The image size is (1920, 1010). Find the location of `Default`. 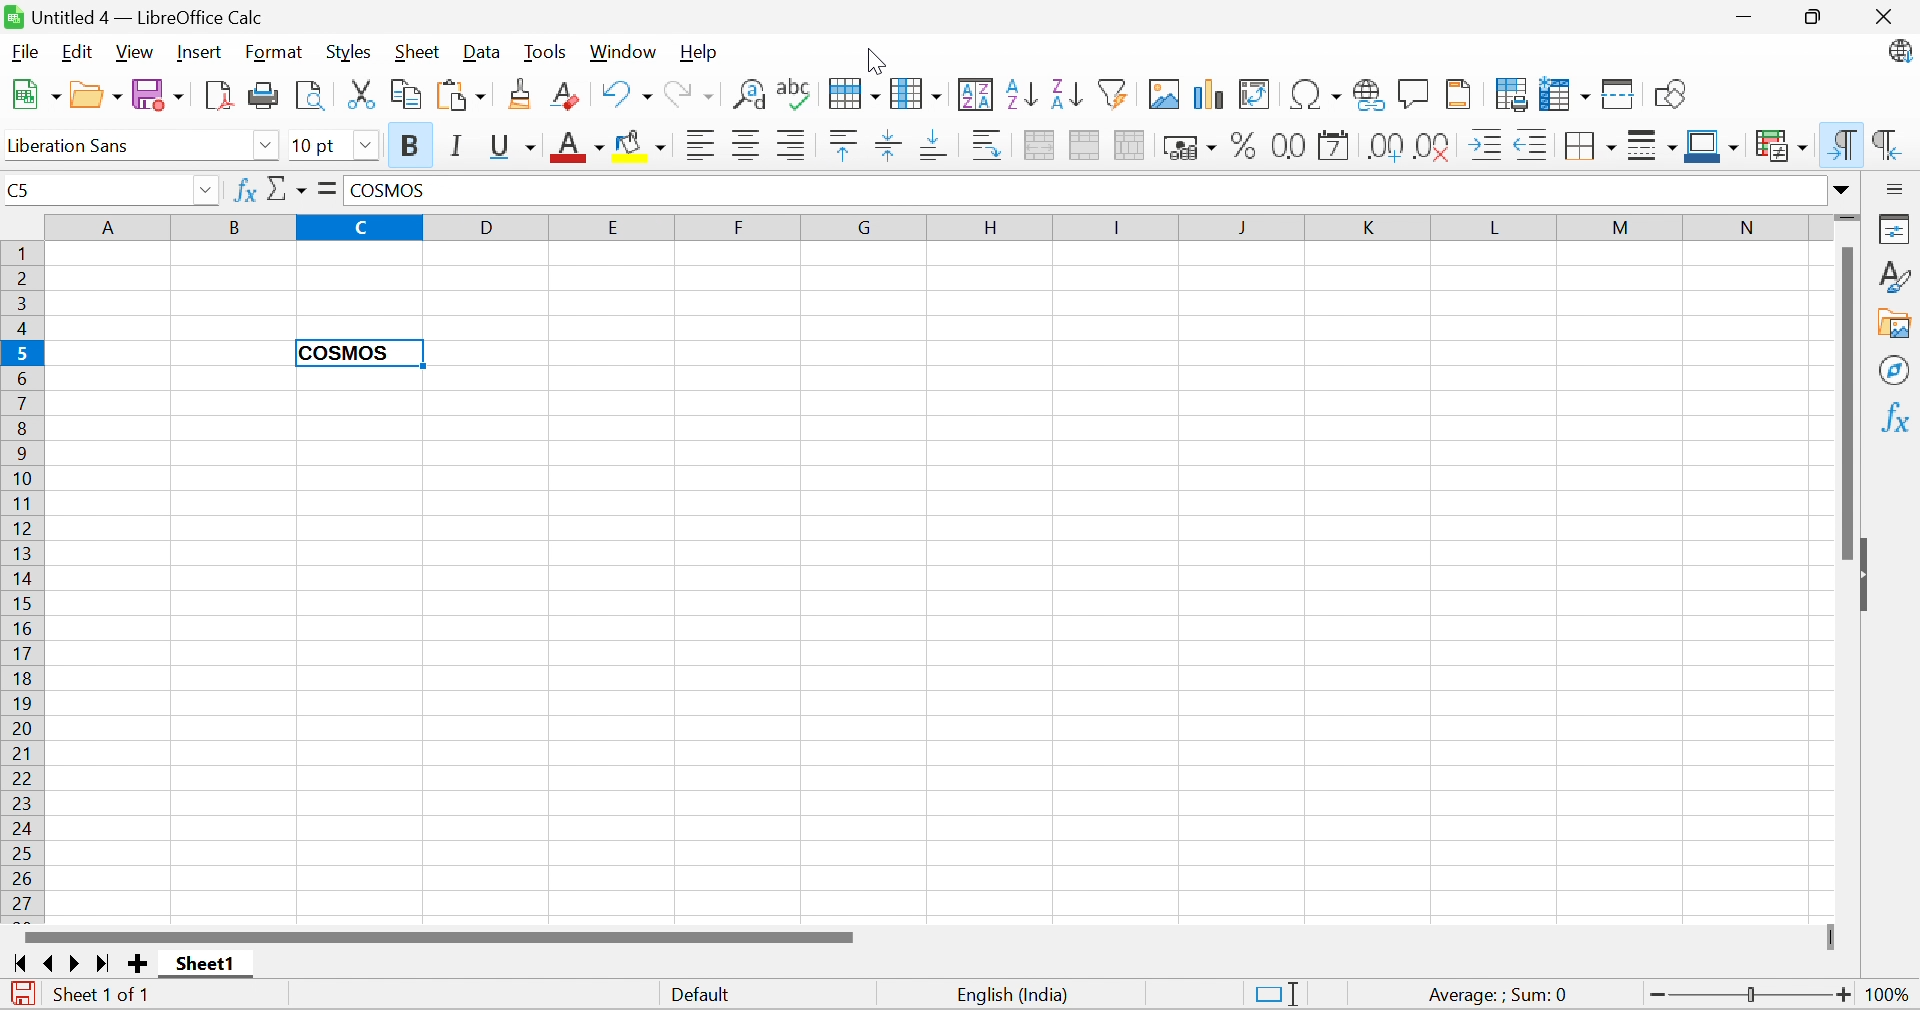

Default is located at coordinates (701, 996).